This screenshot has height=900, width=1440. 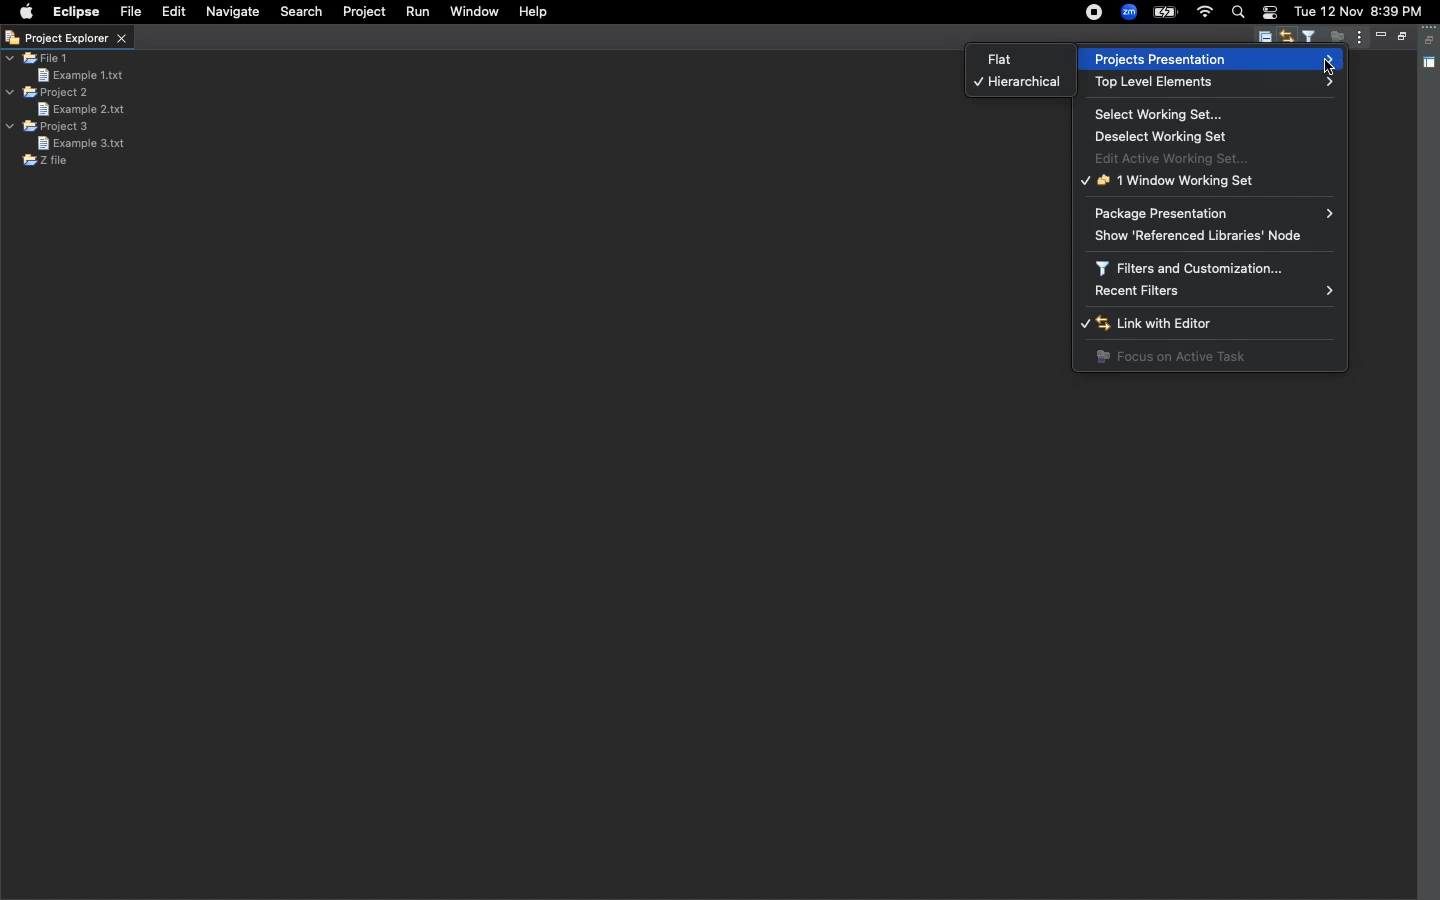 What do you see at coordinates (1165, 14) in the screenshot?
I see `Charge` at bounding box center [1165, 14].